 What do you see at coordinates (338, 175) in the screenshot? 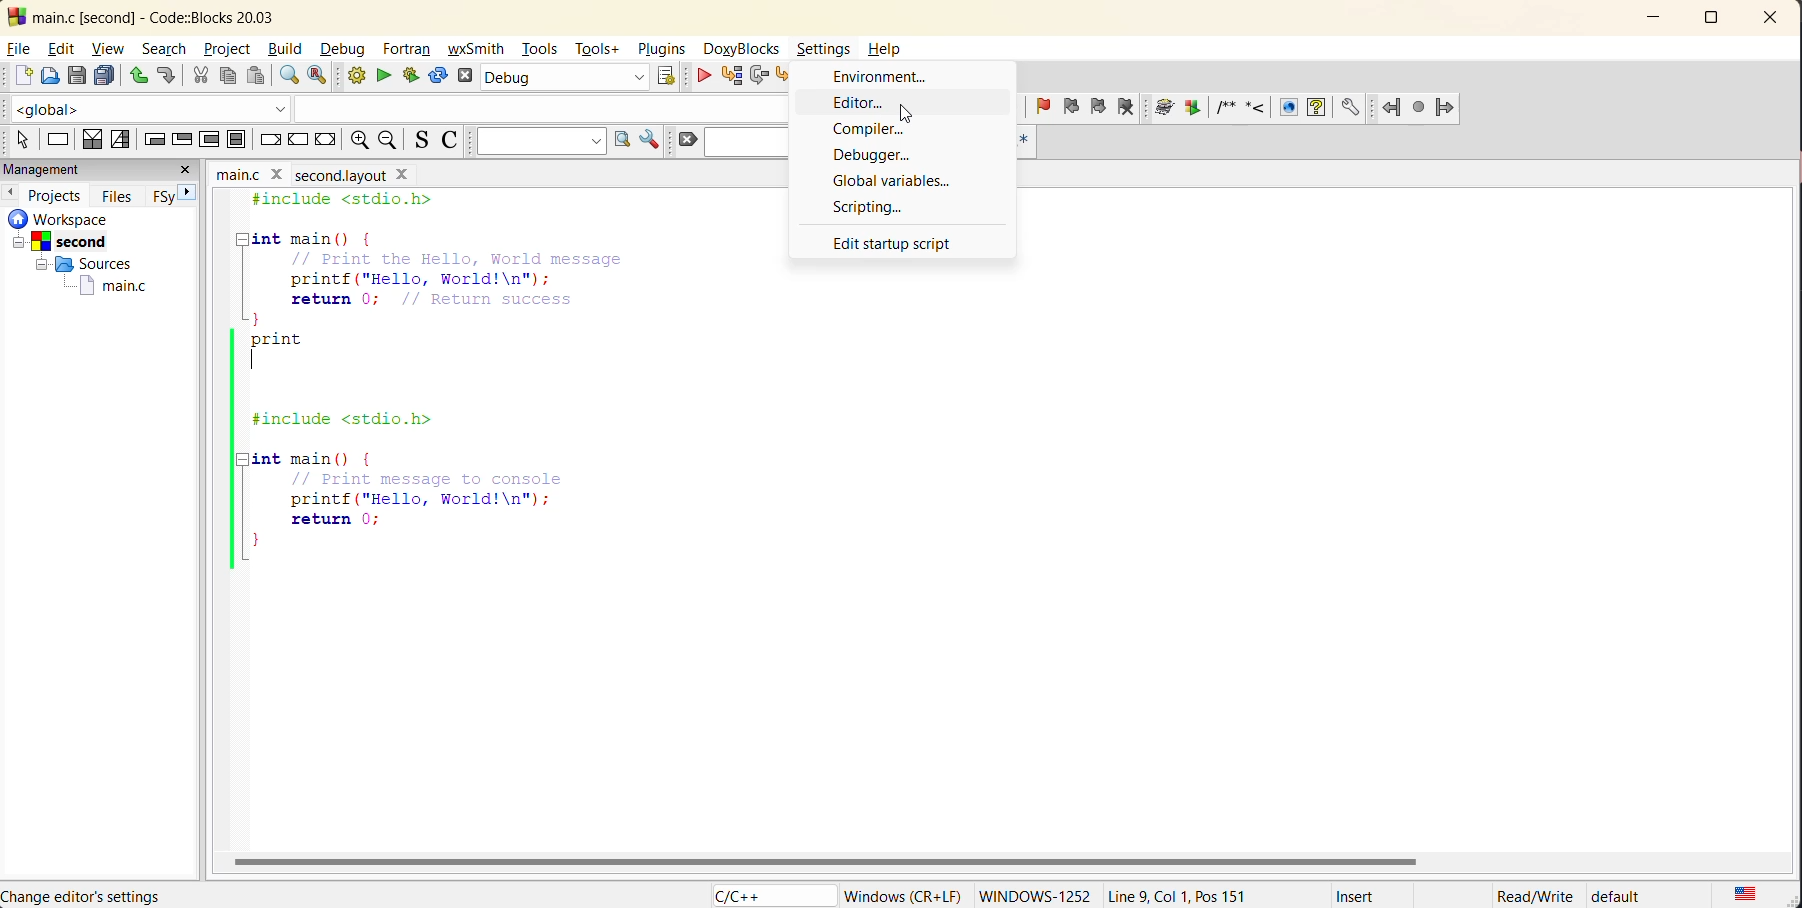
I see `second.layout` at bounding box center [338, 175].